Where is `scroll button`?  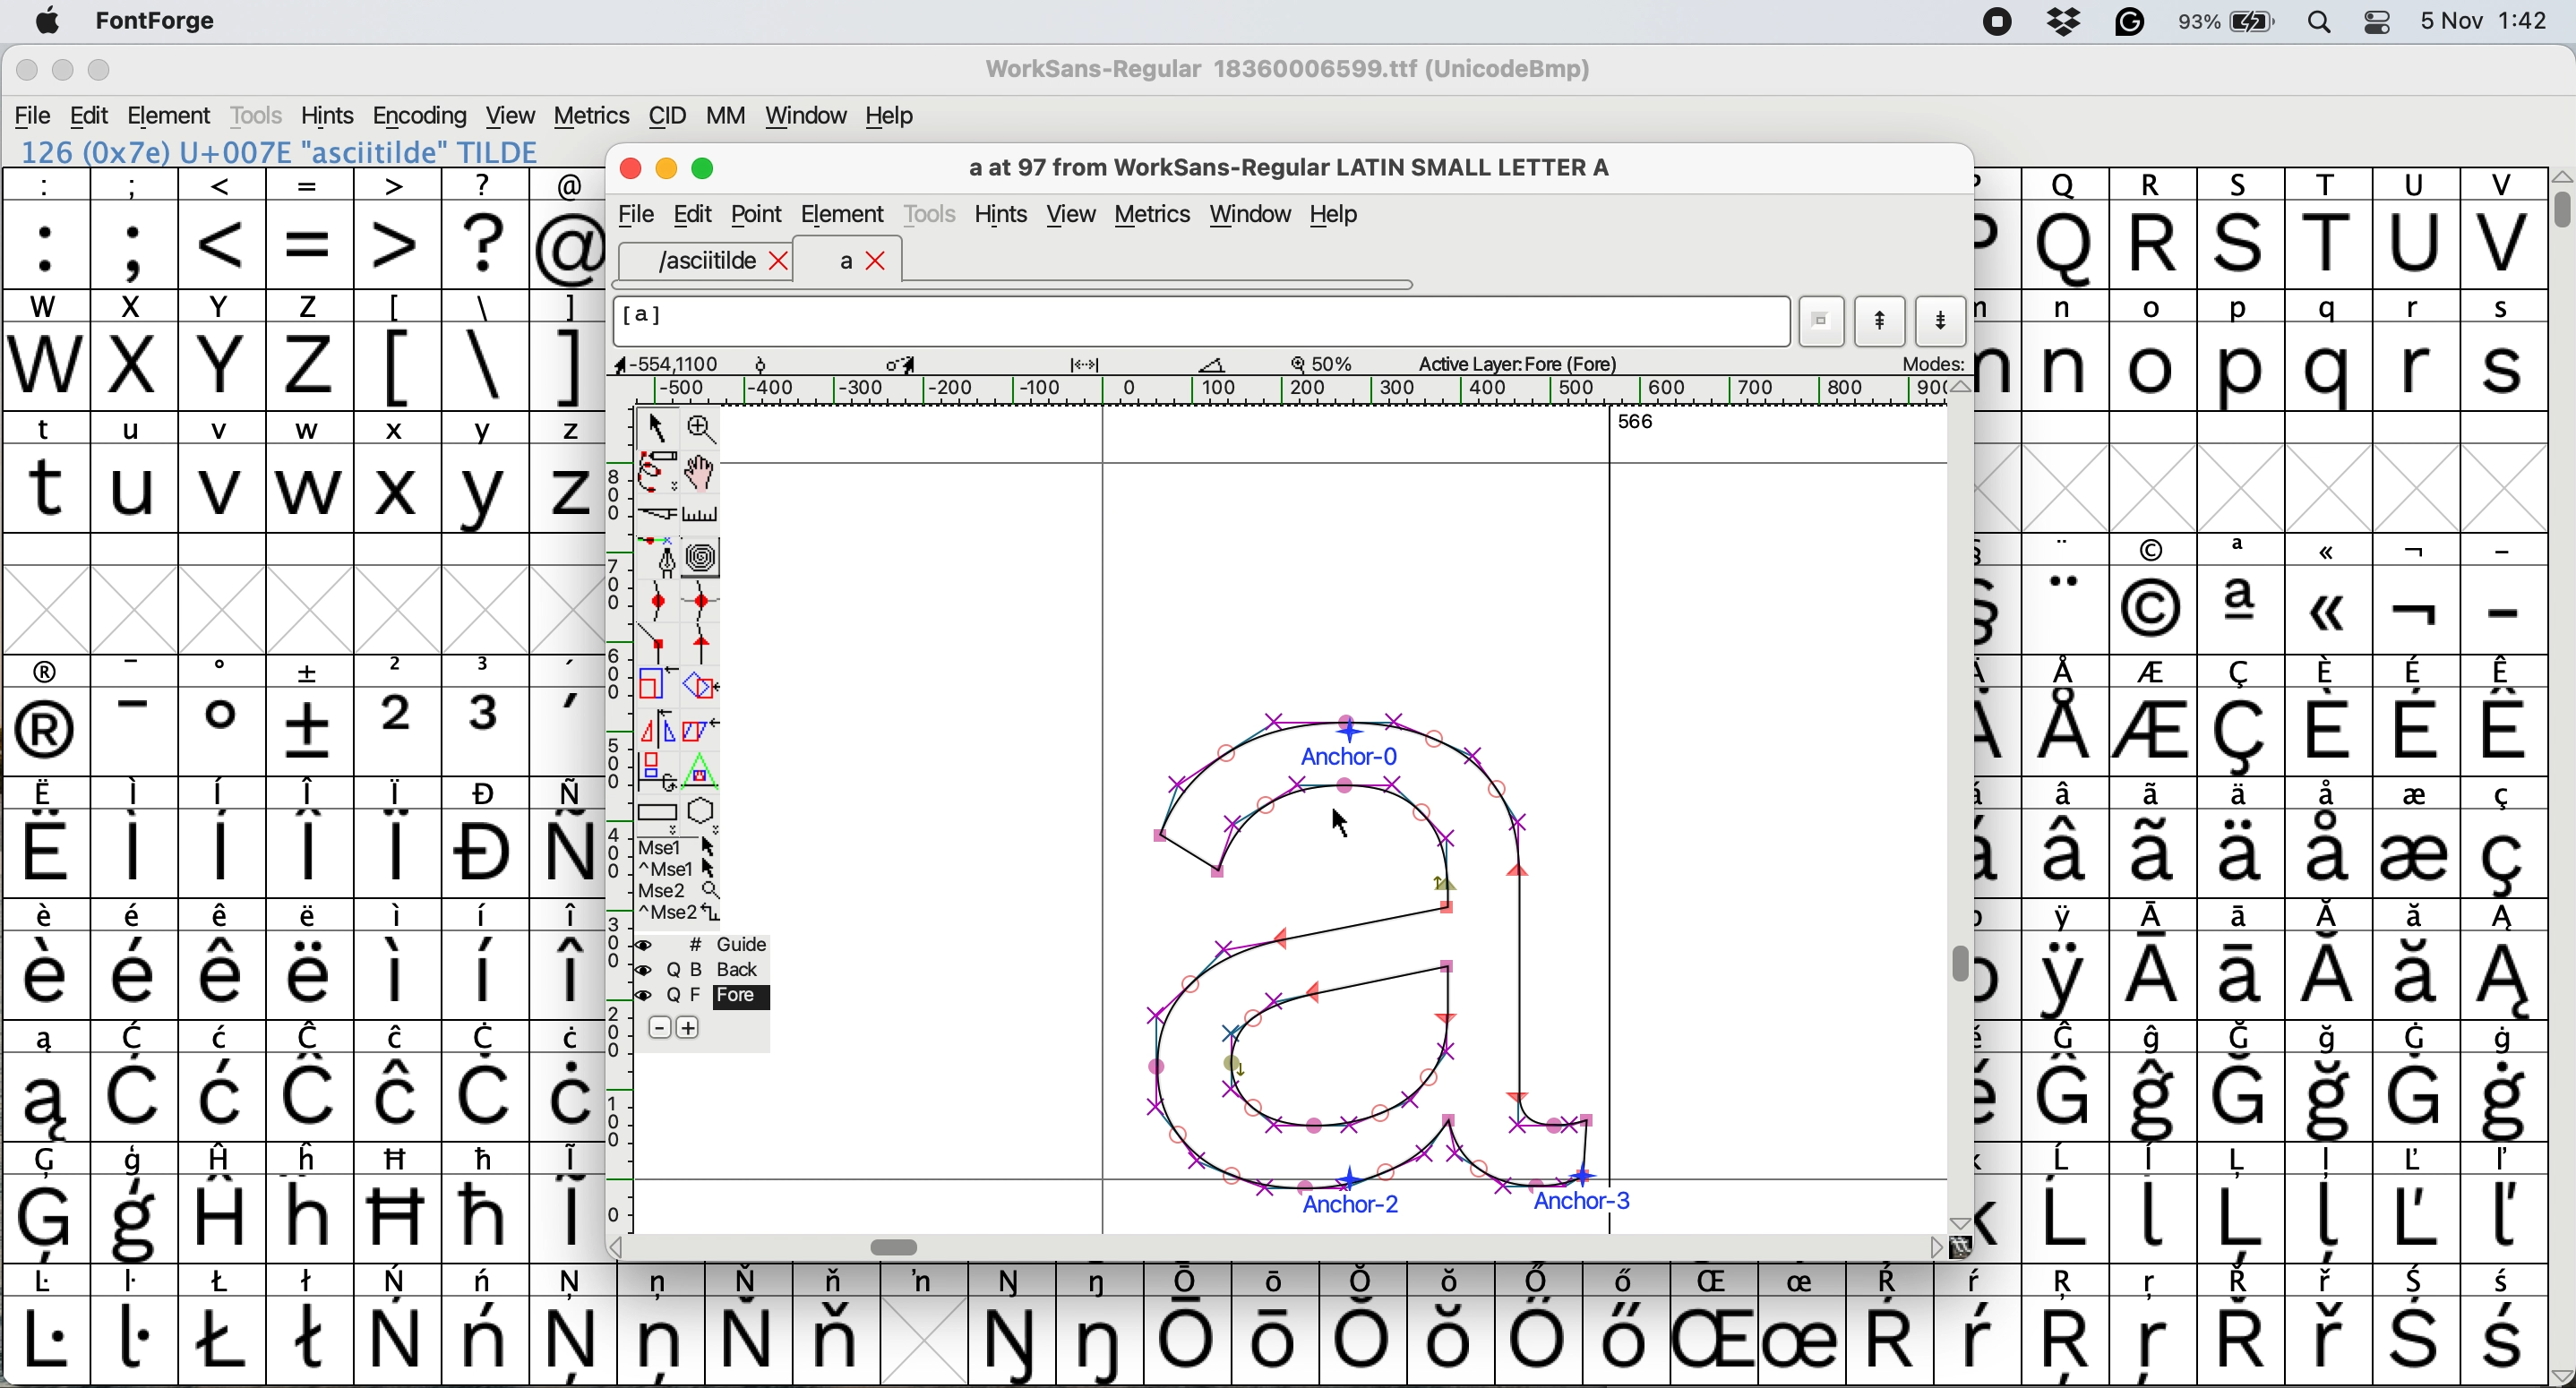 scroll button is located at coordinates (1936, 1246).